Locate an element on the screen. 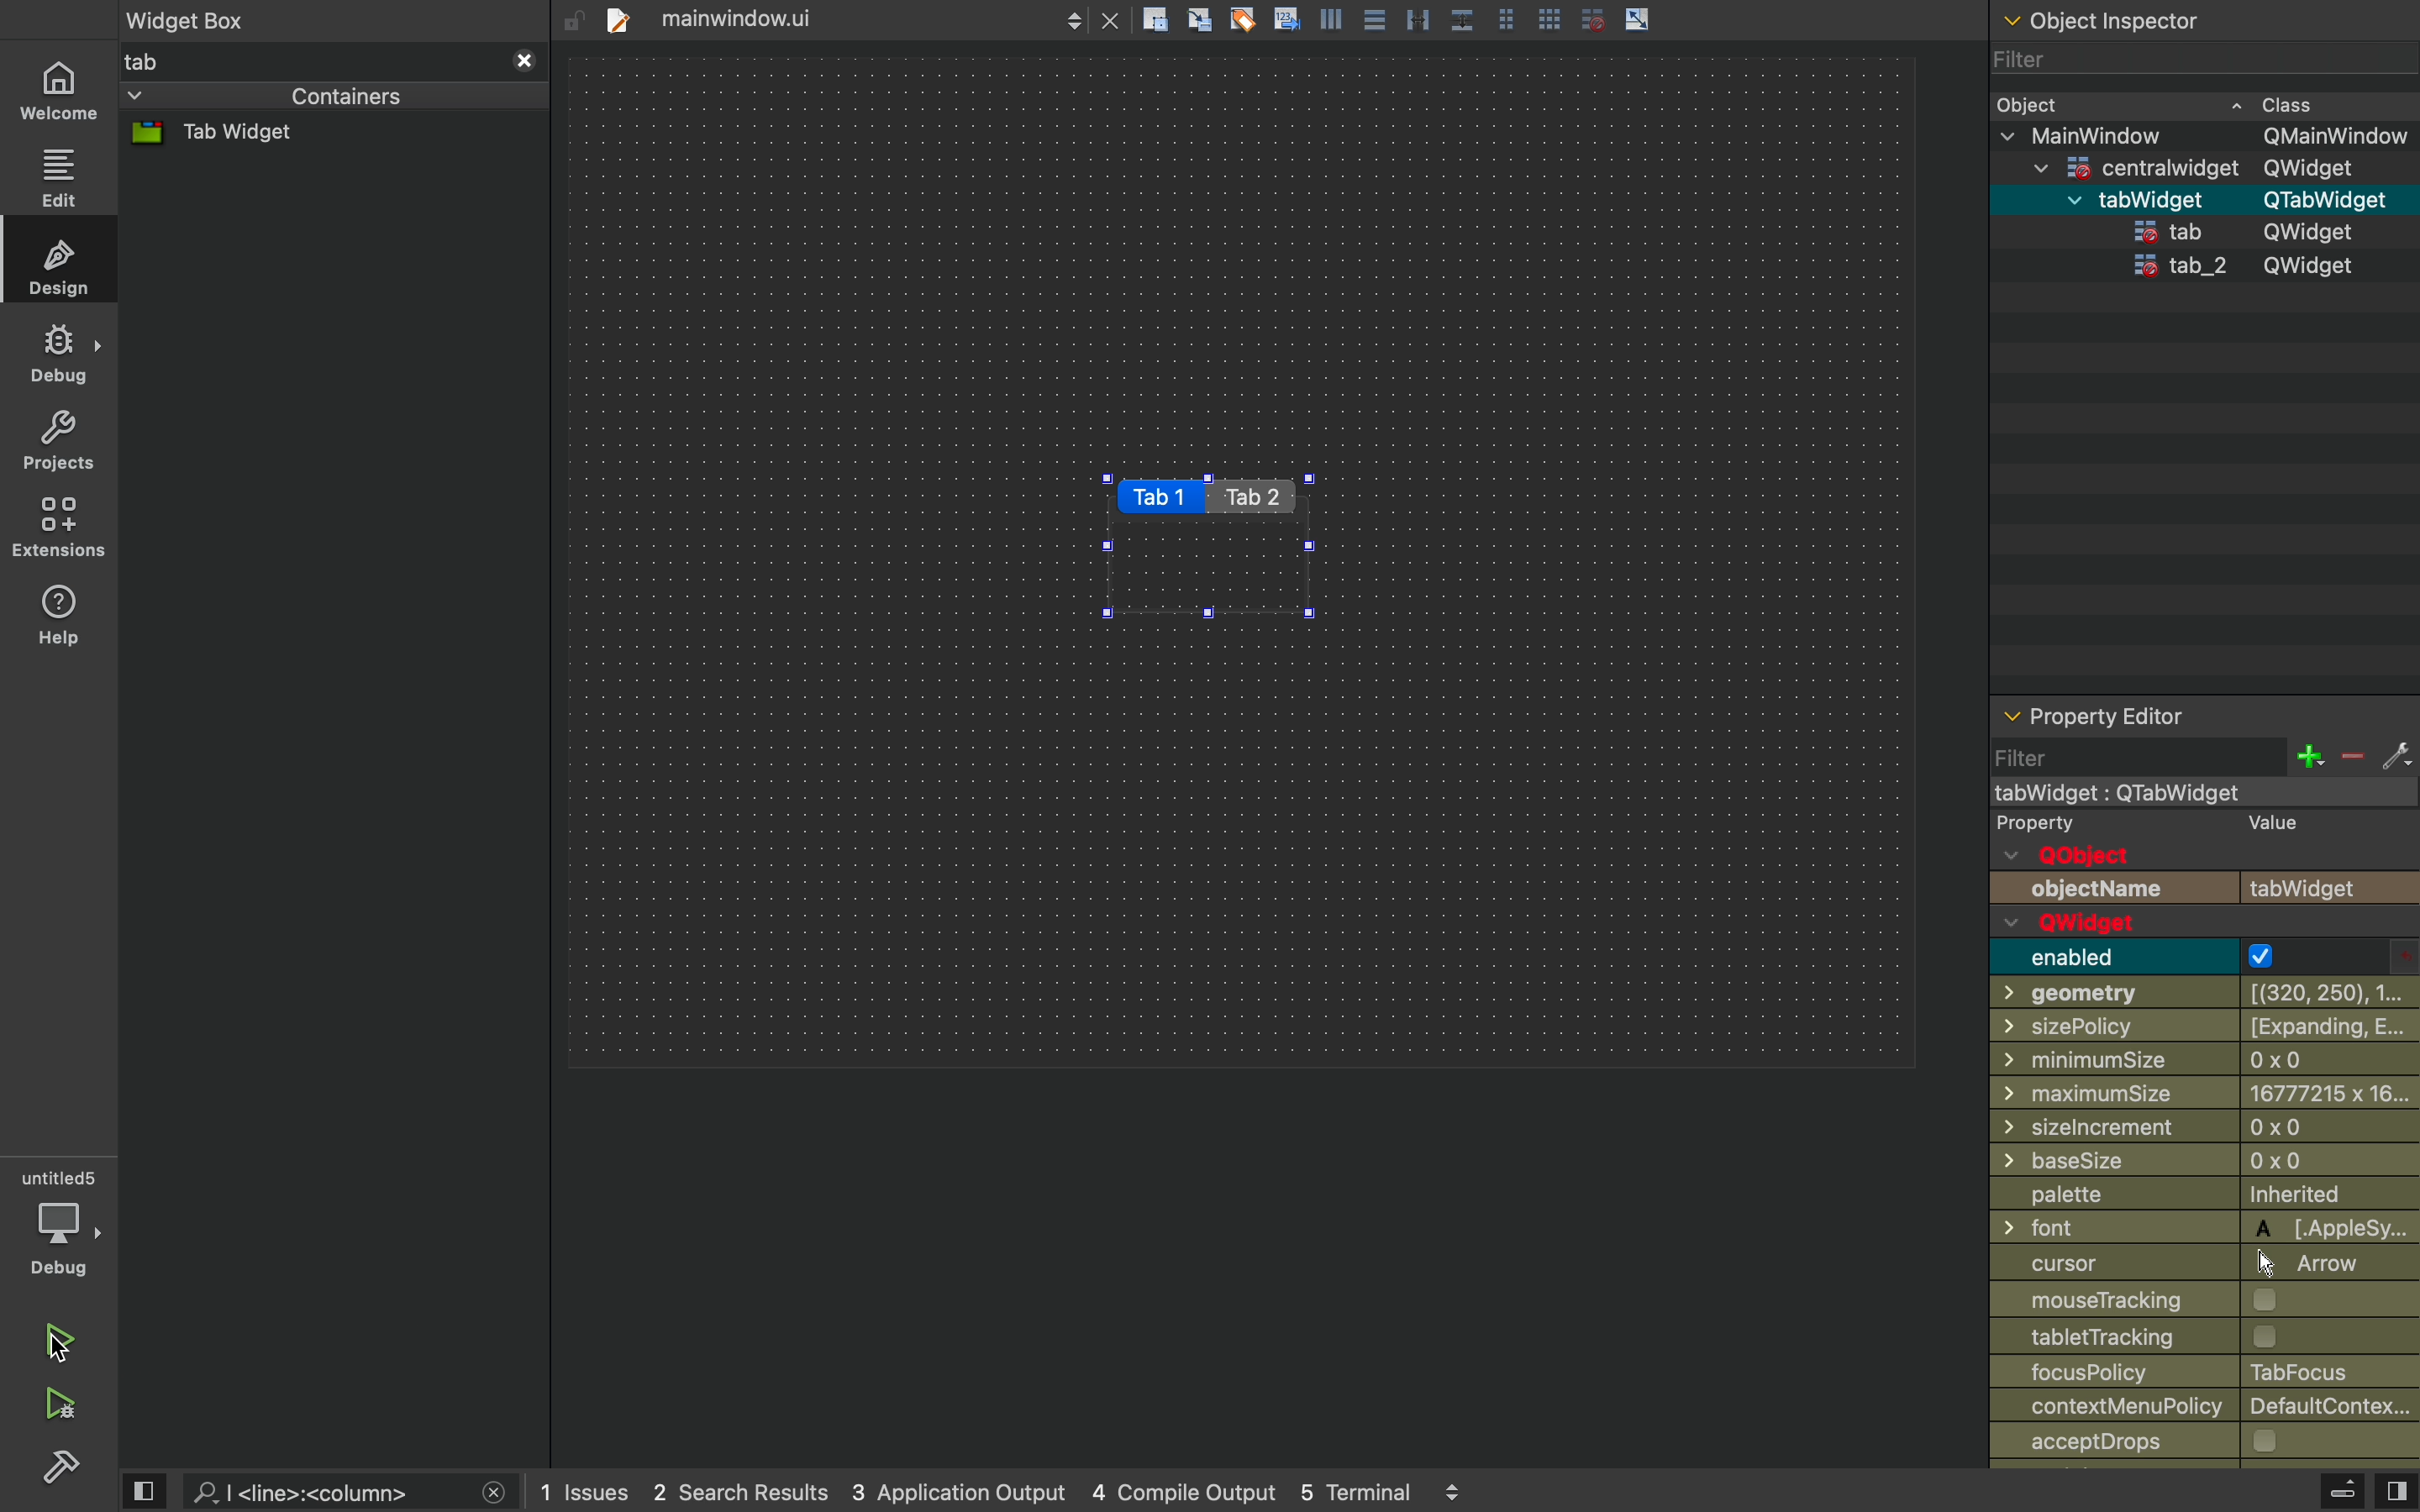 Image resolution: width=2420 pixels, height=1512 pixels. sizepolicy is located at coordinates (2203, 1030).